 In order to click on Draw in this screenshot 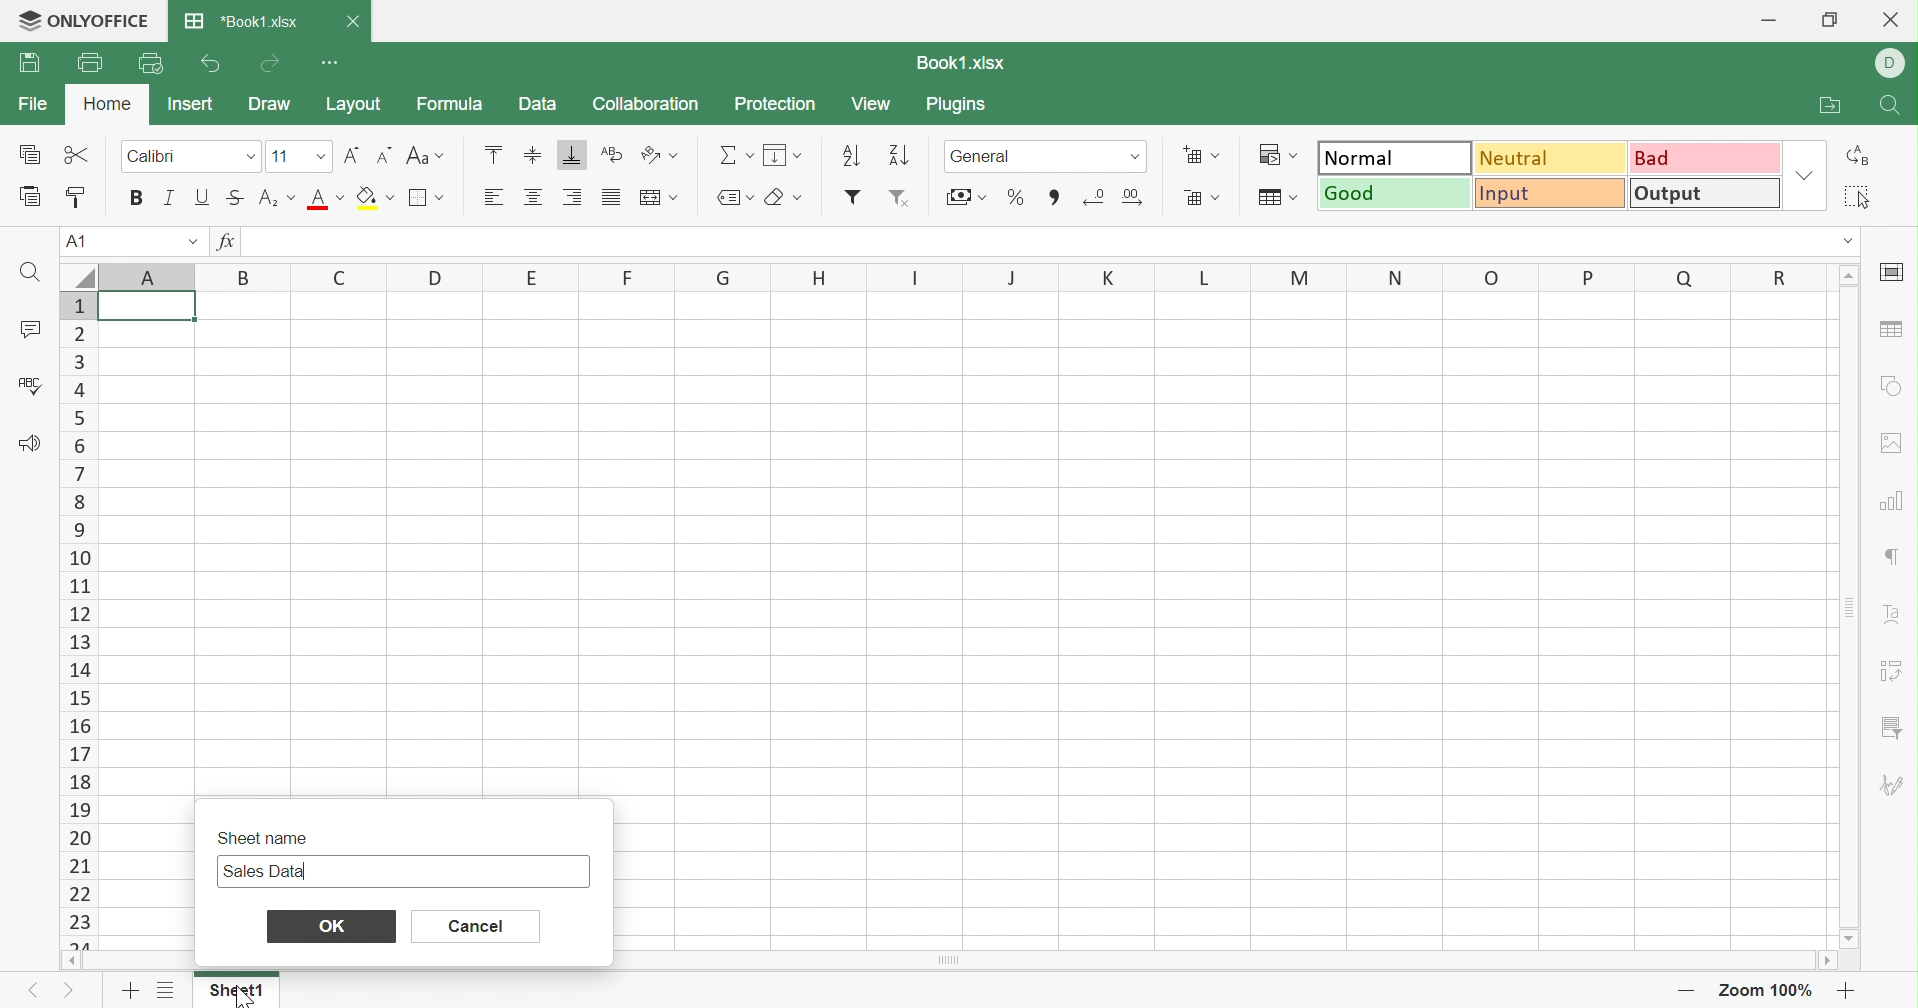, I will do `click(272, 104)`.